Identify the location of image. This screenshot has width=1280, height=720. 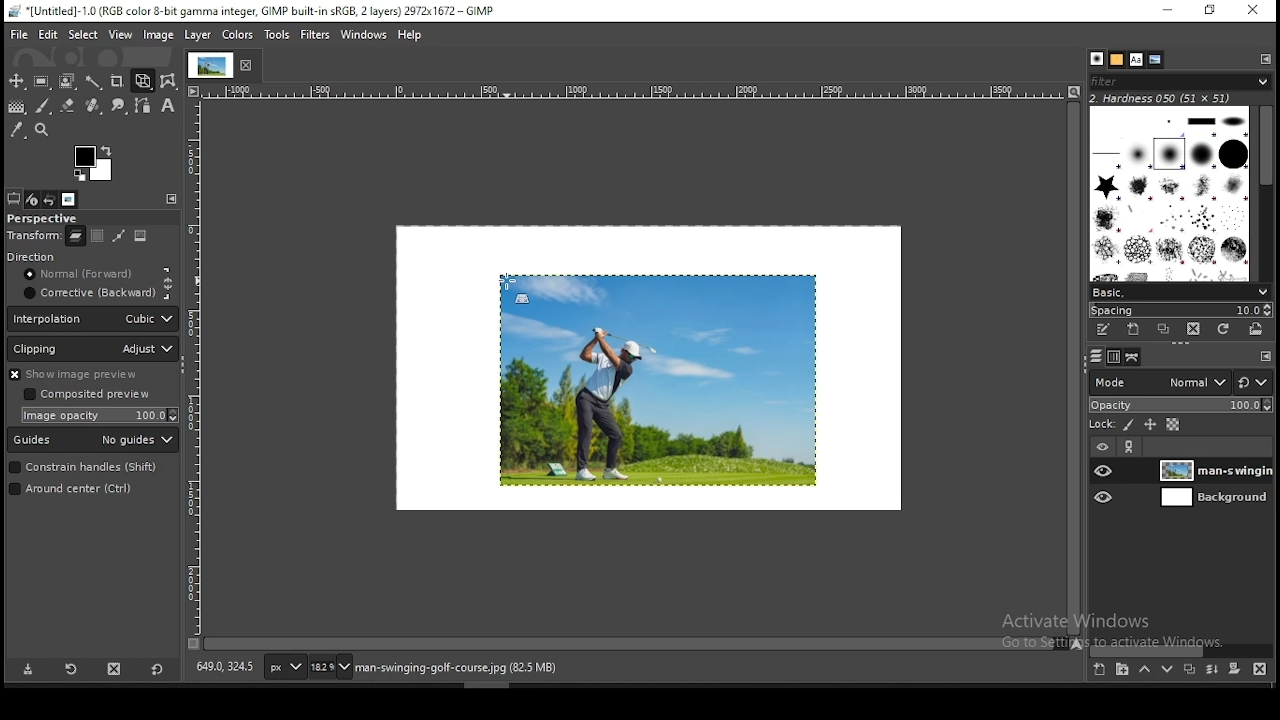
(142, 238).